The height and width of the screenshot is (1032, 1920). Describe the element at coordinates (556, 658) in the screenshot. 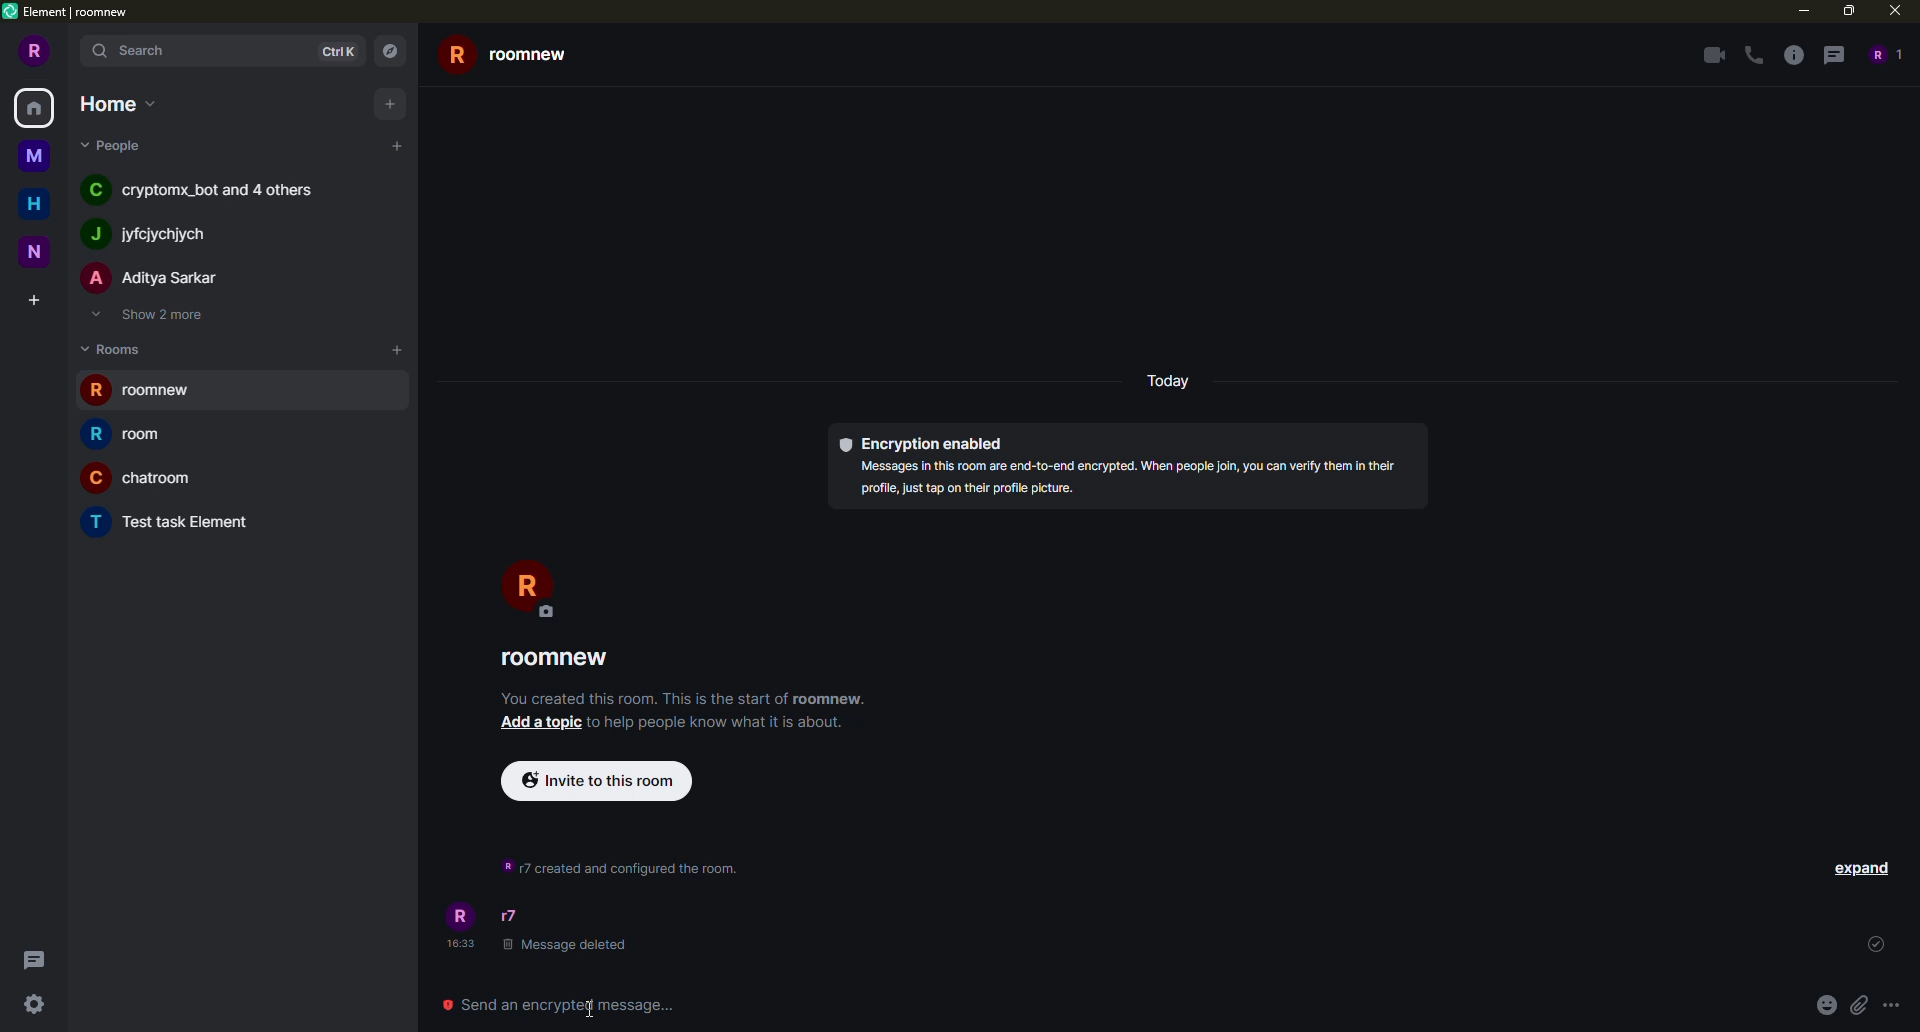

I see `room` at that location.